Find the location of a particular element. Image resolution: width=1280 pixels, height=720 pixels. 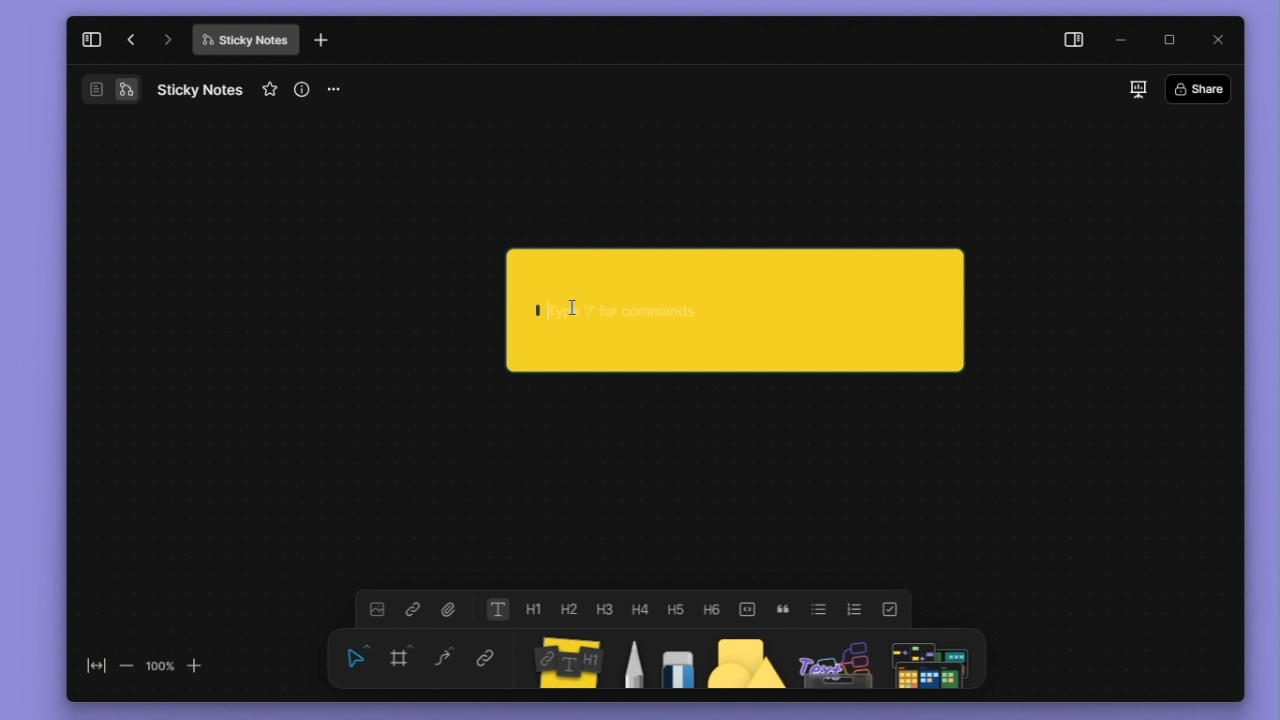

Sticky note is located at coordinates (725, 313).